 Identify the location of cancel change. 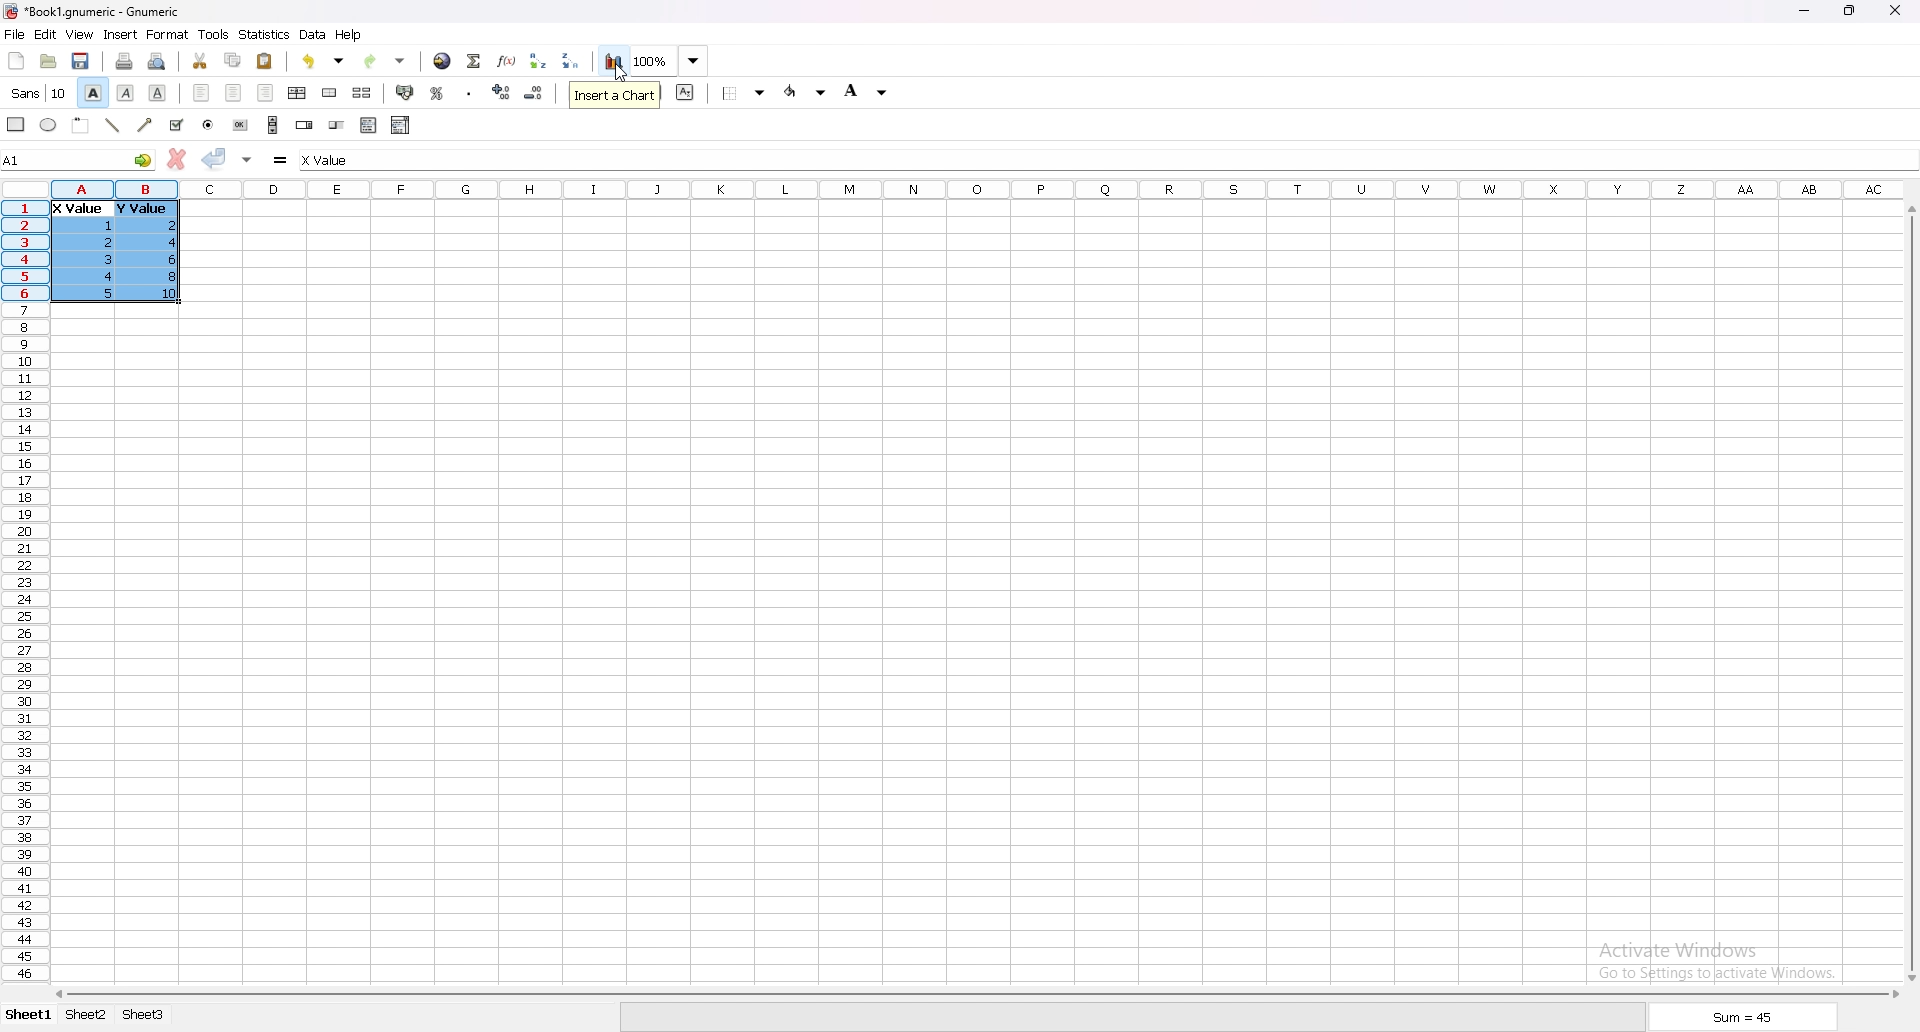
(178, 159).